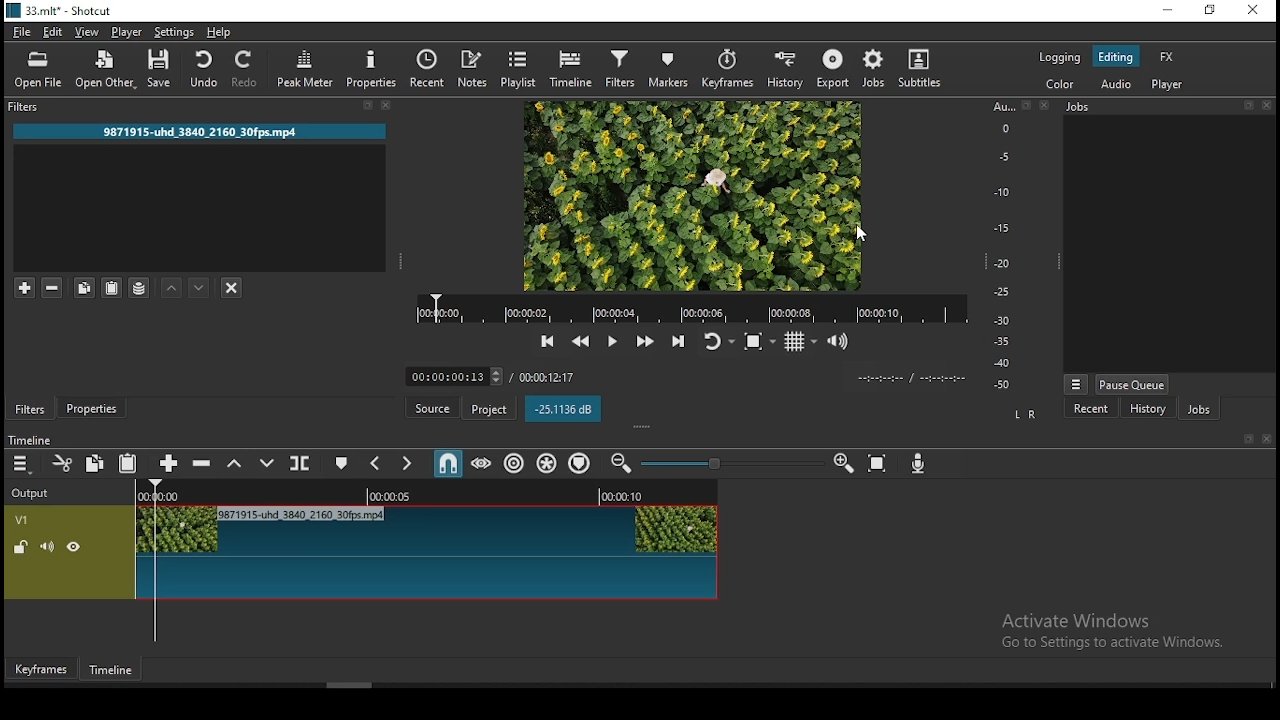 The height and width of the screenshot is (720, 1280). I want to click on ripple delete, so click(205, 465).